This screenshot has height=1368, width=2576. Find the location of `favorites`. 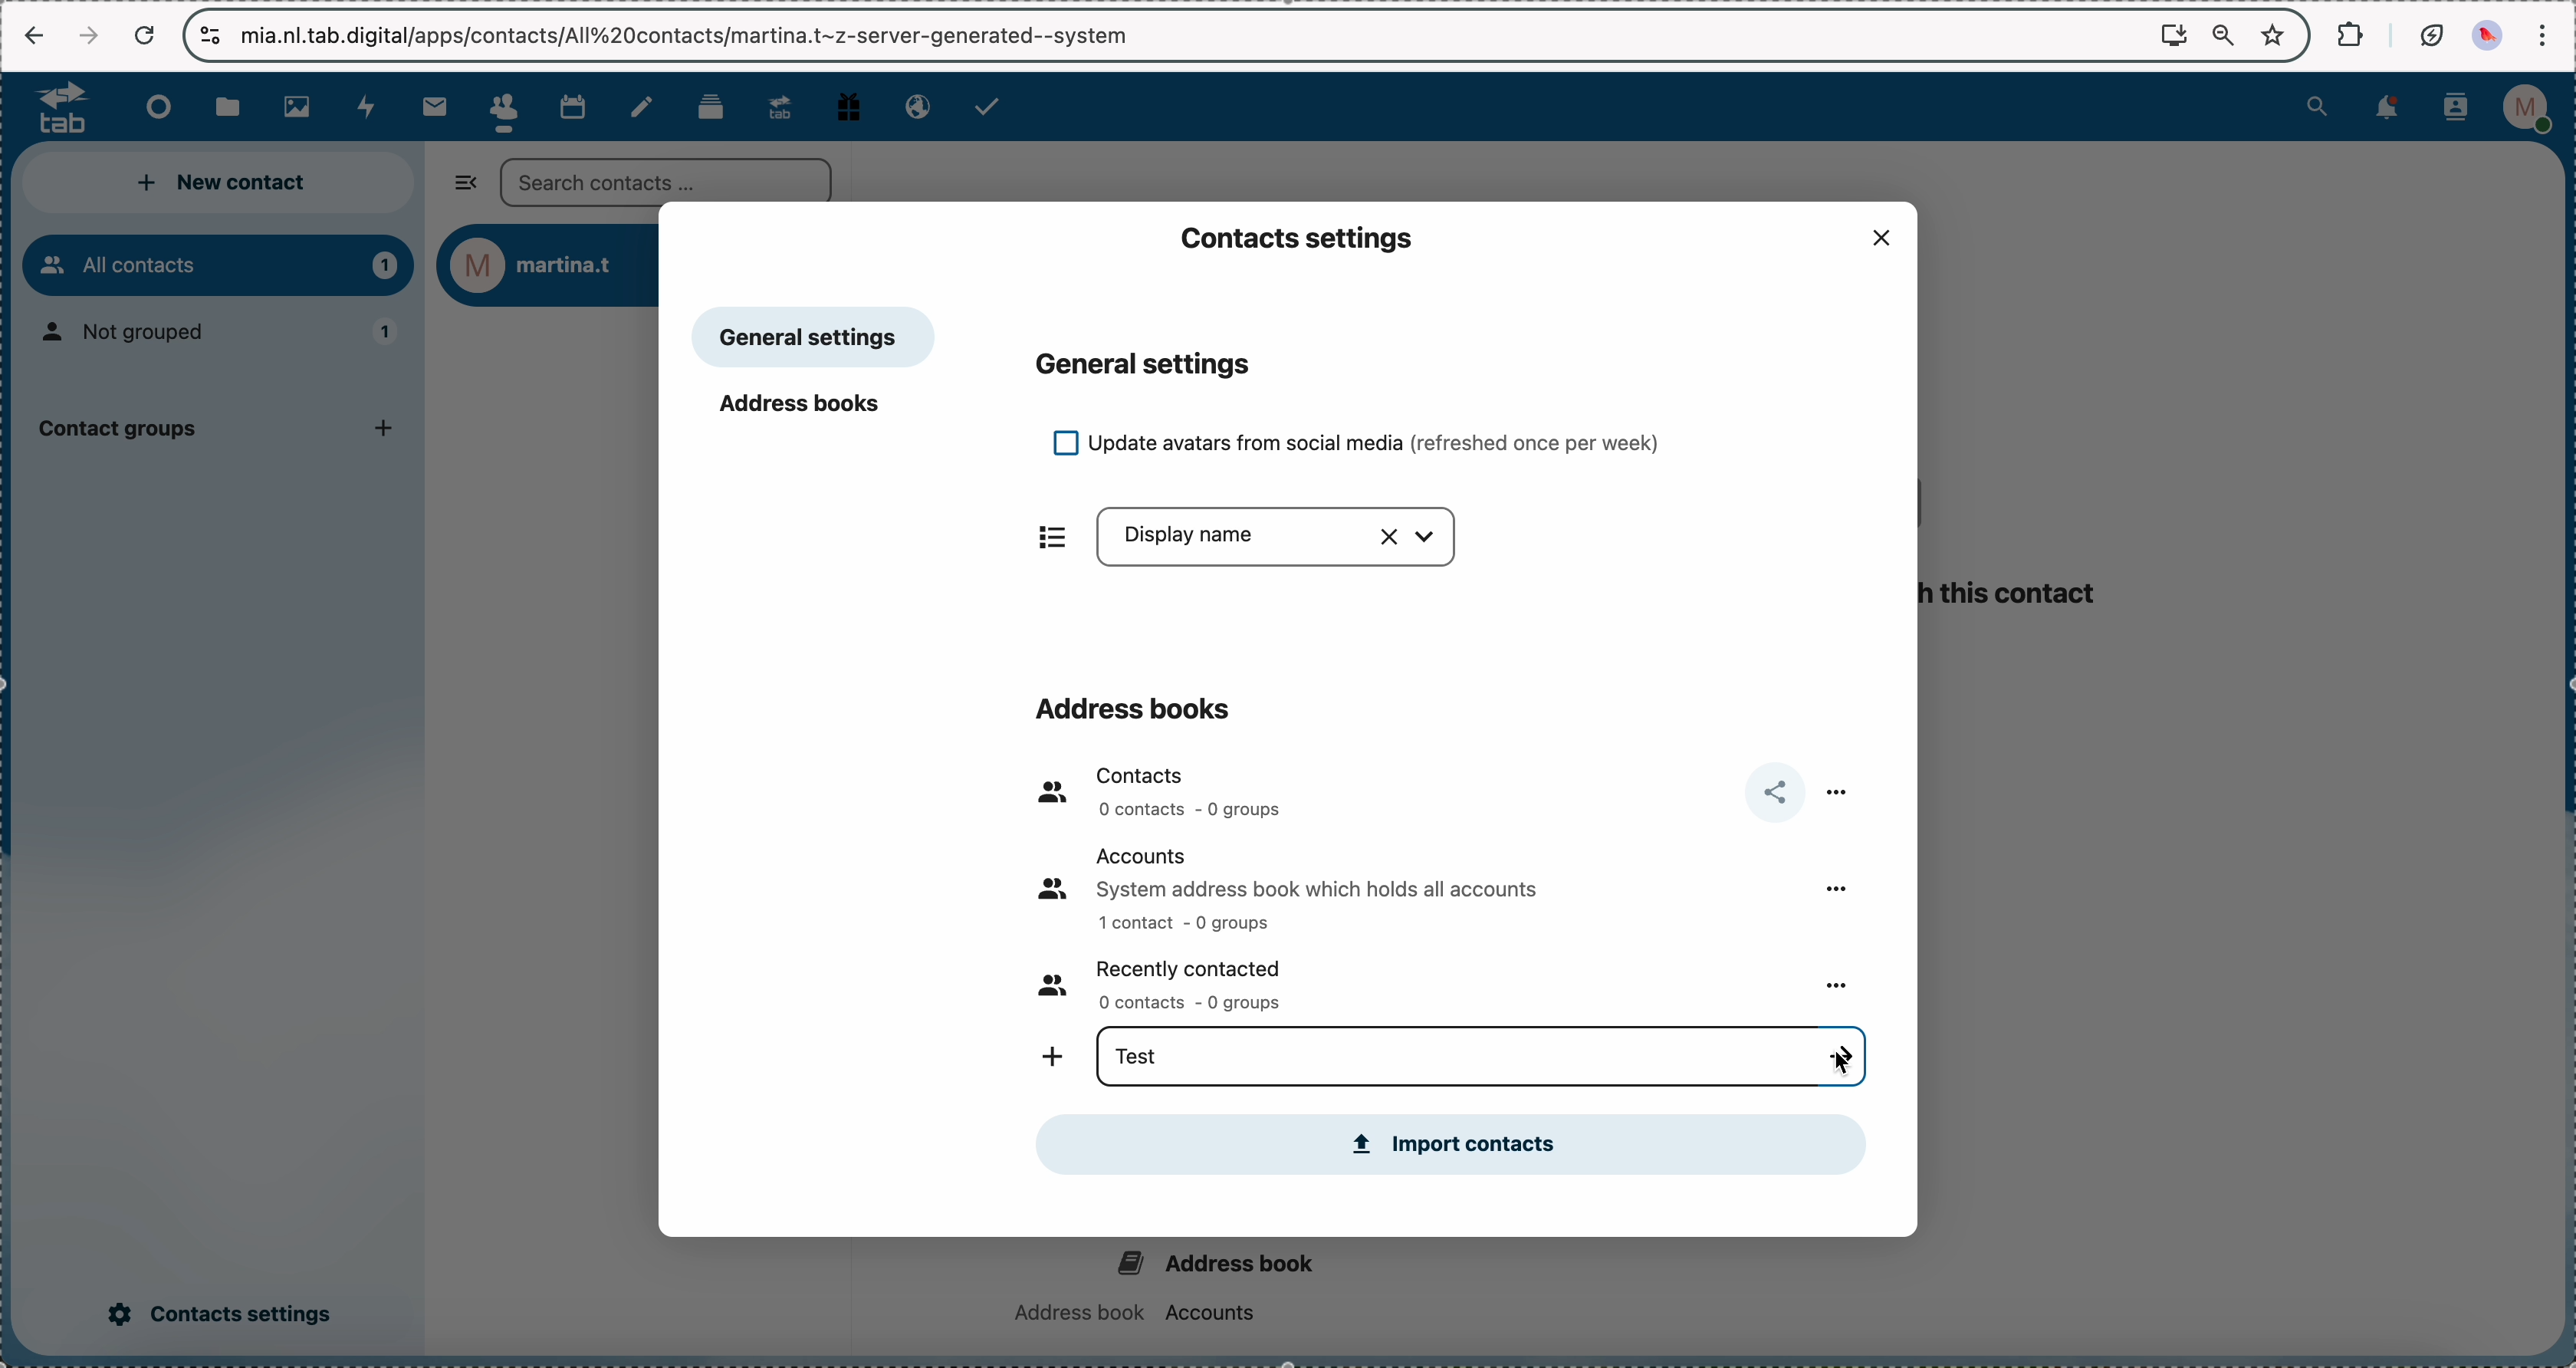

favorites is located at coordinates (2272, 36).